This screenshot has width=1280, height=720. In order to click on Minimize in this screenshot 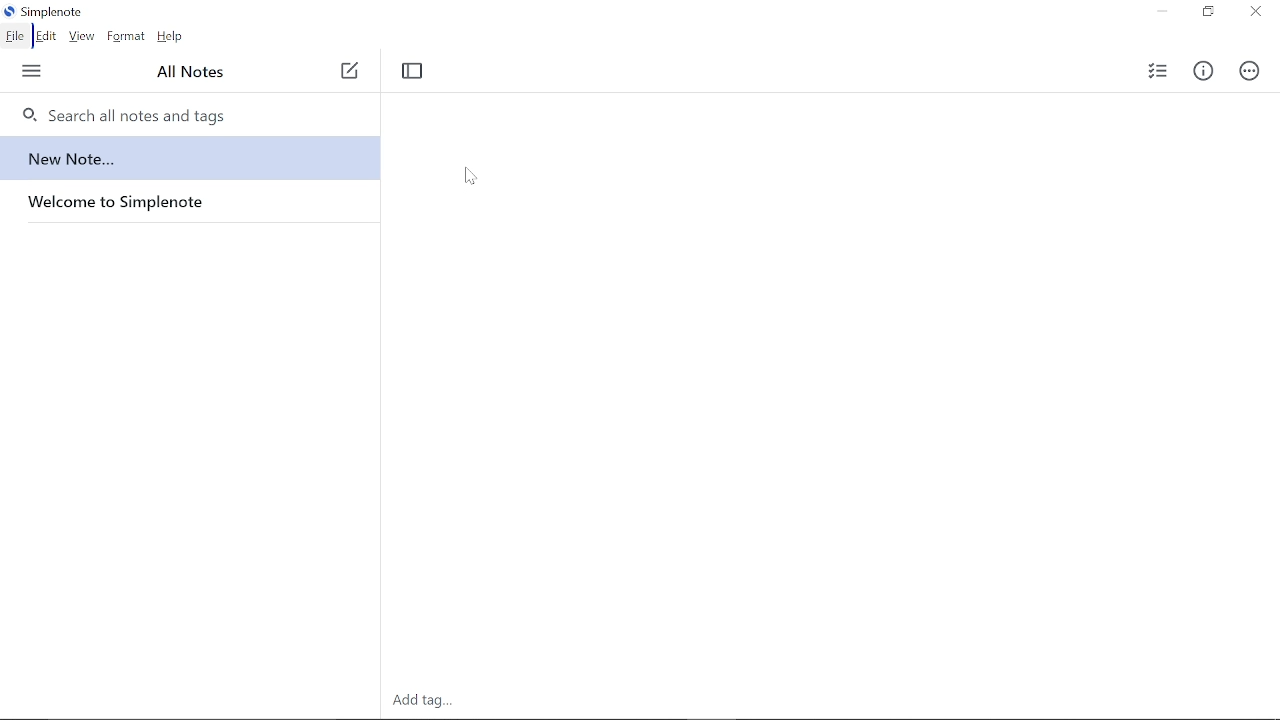, I will do `click(1160, 13)`.